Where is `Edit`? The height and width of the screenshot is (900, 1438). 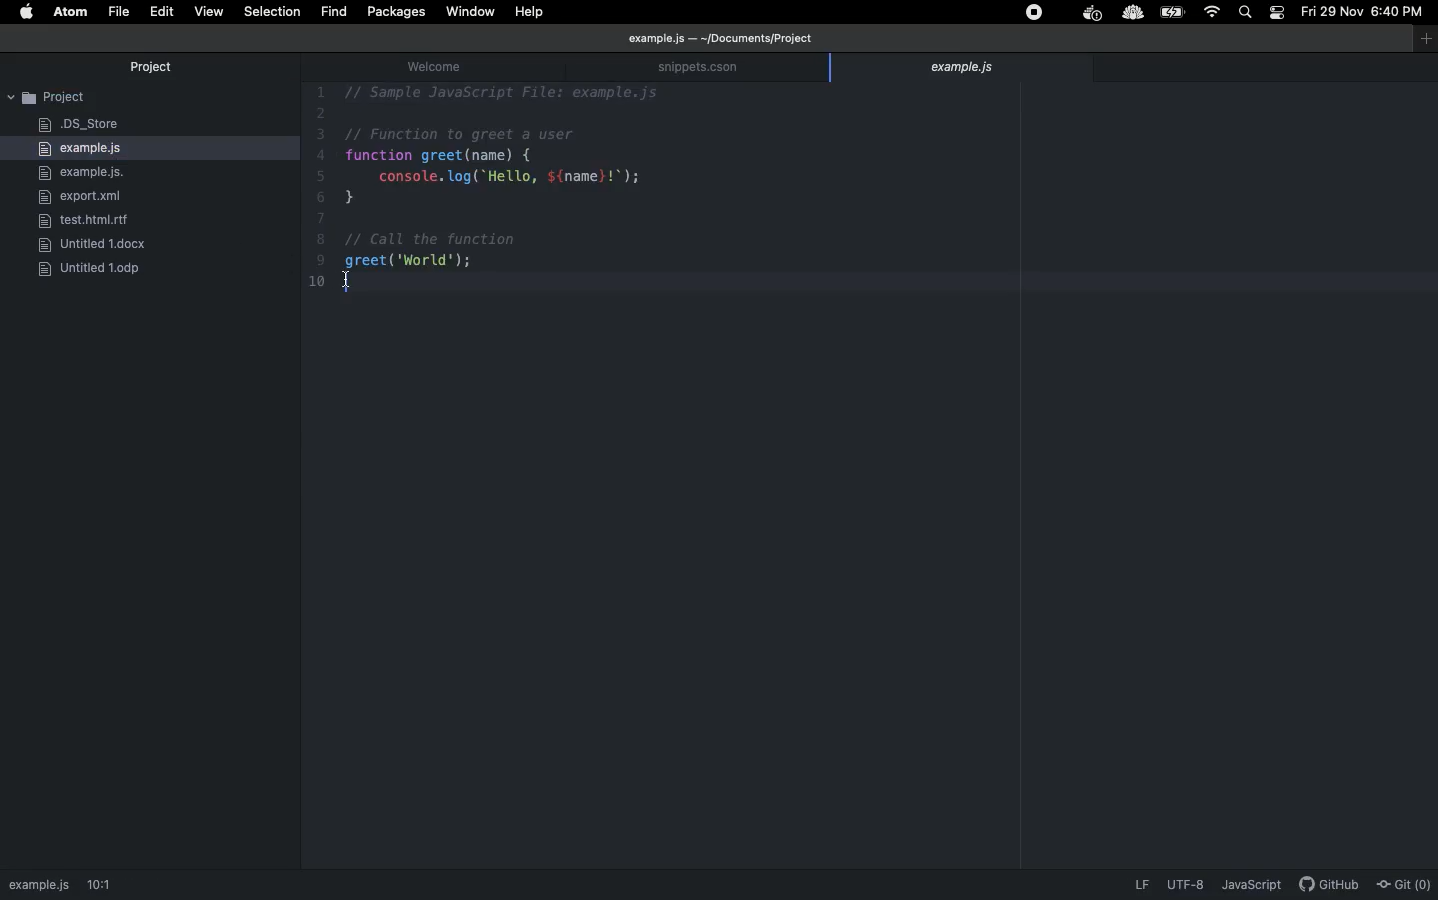
Edit is located at coordinates (162, 11).